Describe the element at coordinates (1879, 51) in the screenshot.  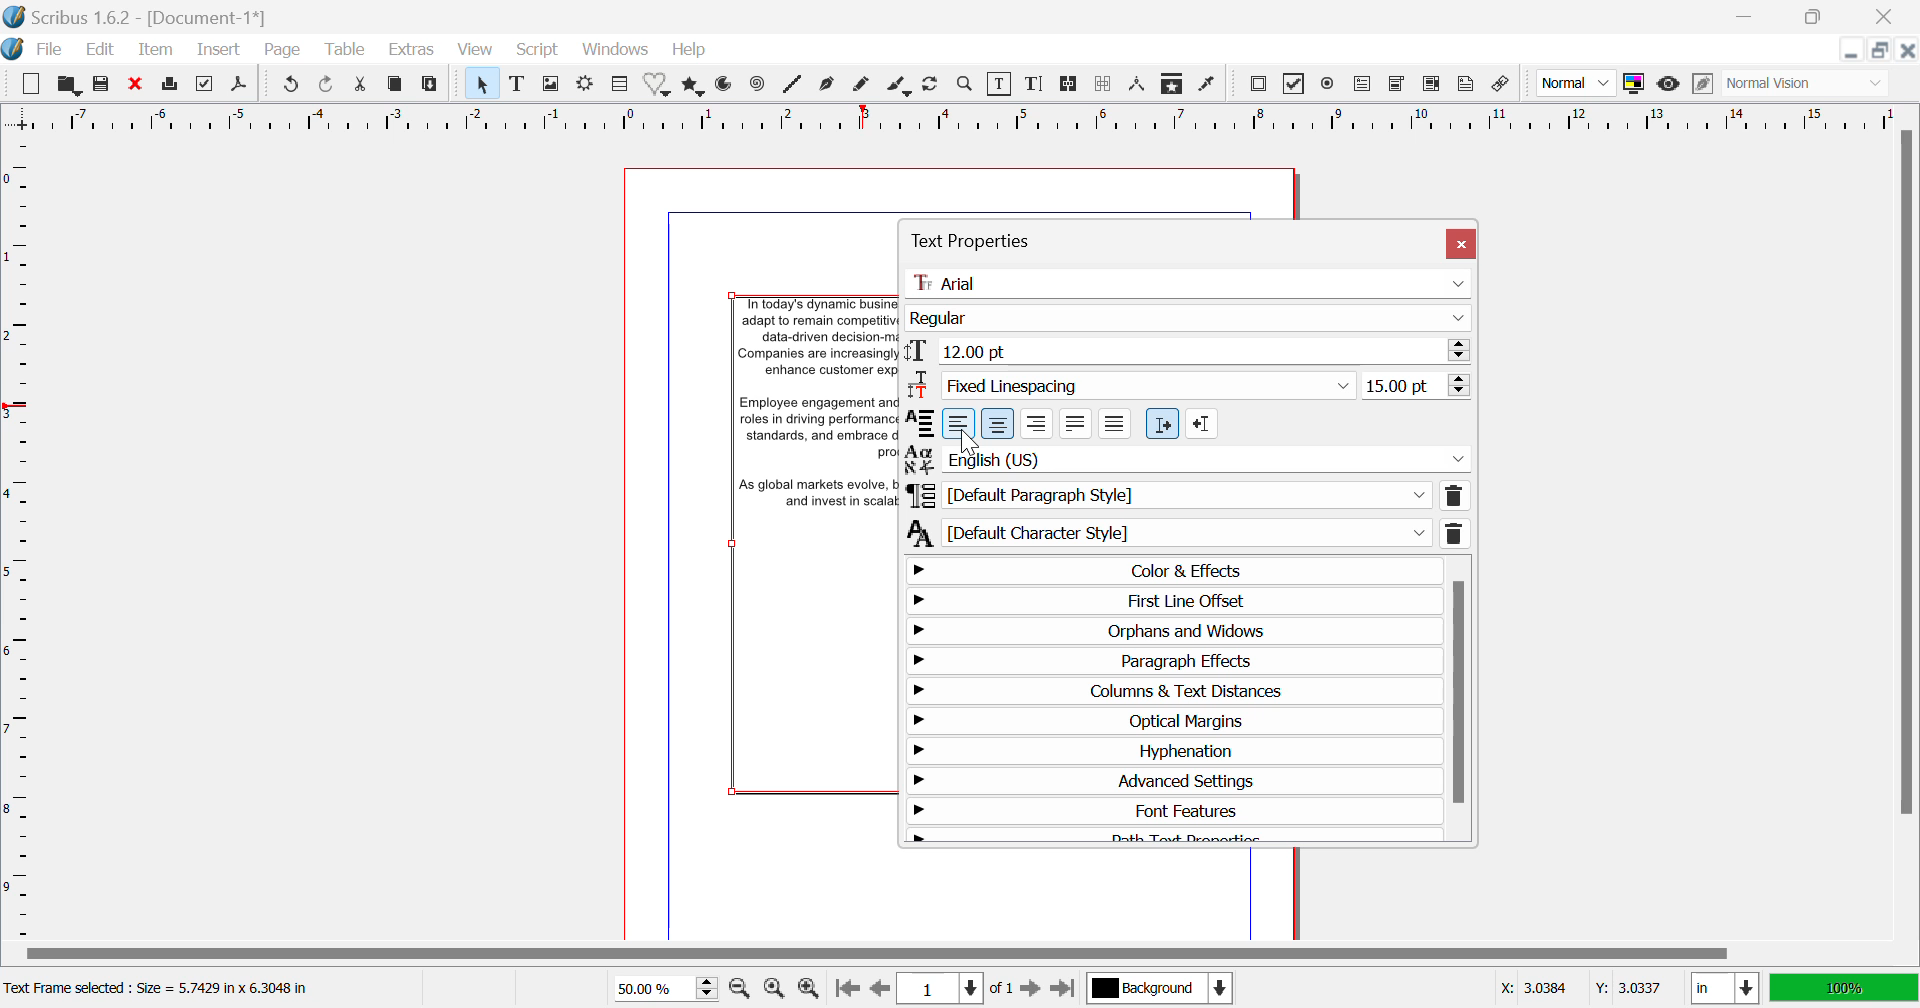
I see `Minimize` at that location.